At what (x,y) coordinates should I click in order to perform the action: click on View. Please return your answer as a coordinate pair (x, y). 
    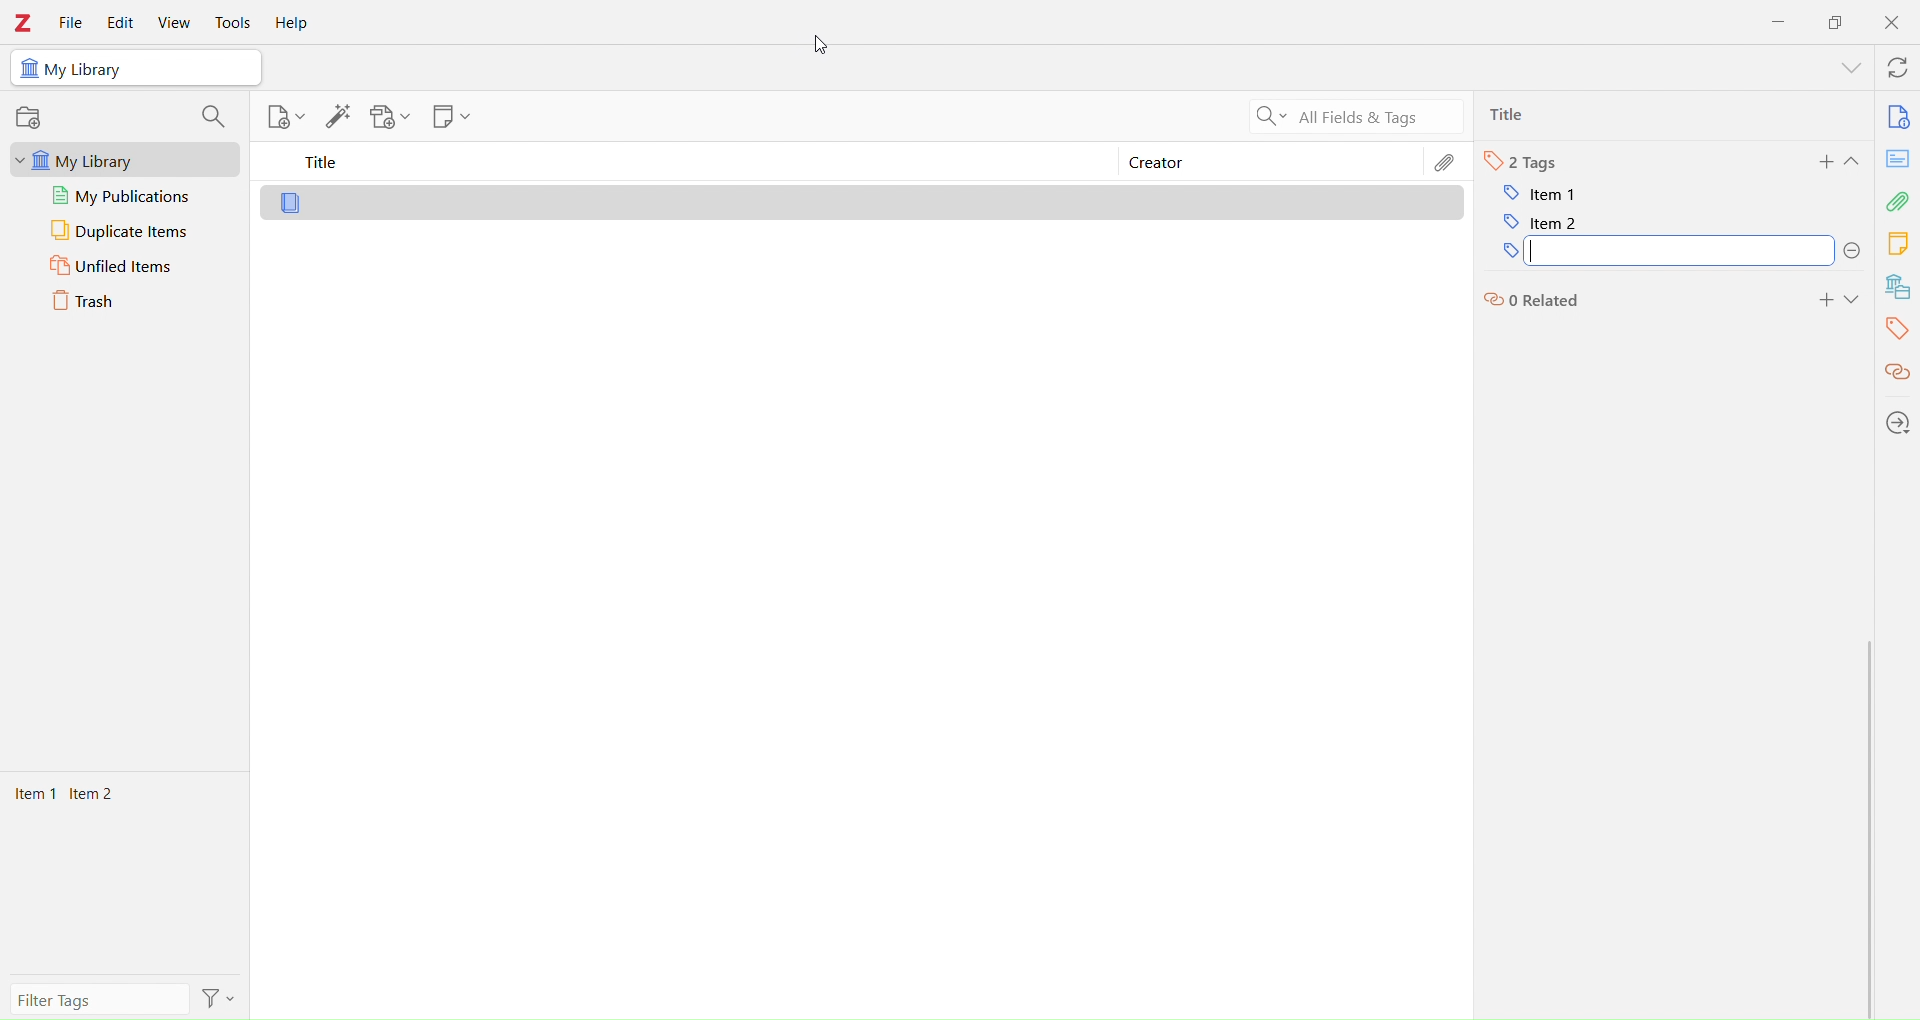
    Looking at the image, I should click on (178, 23).